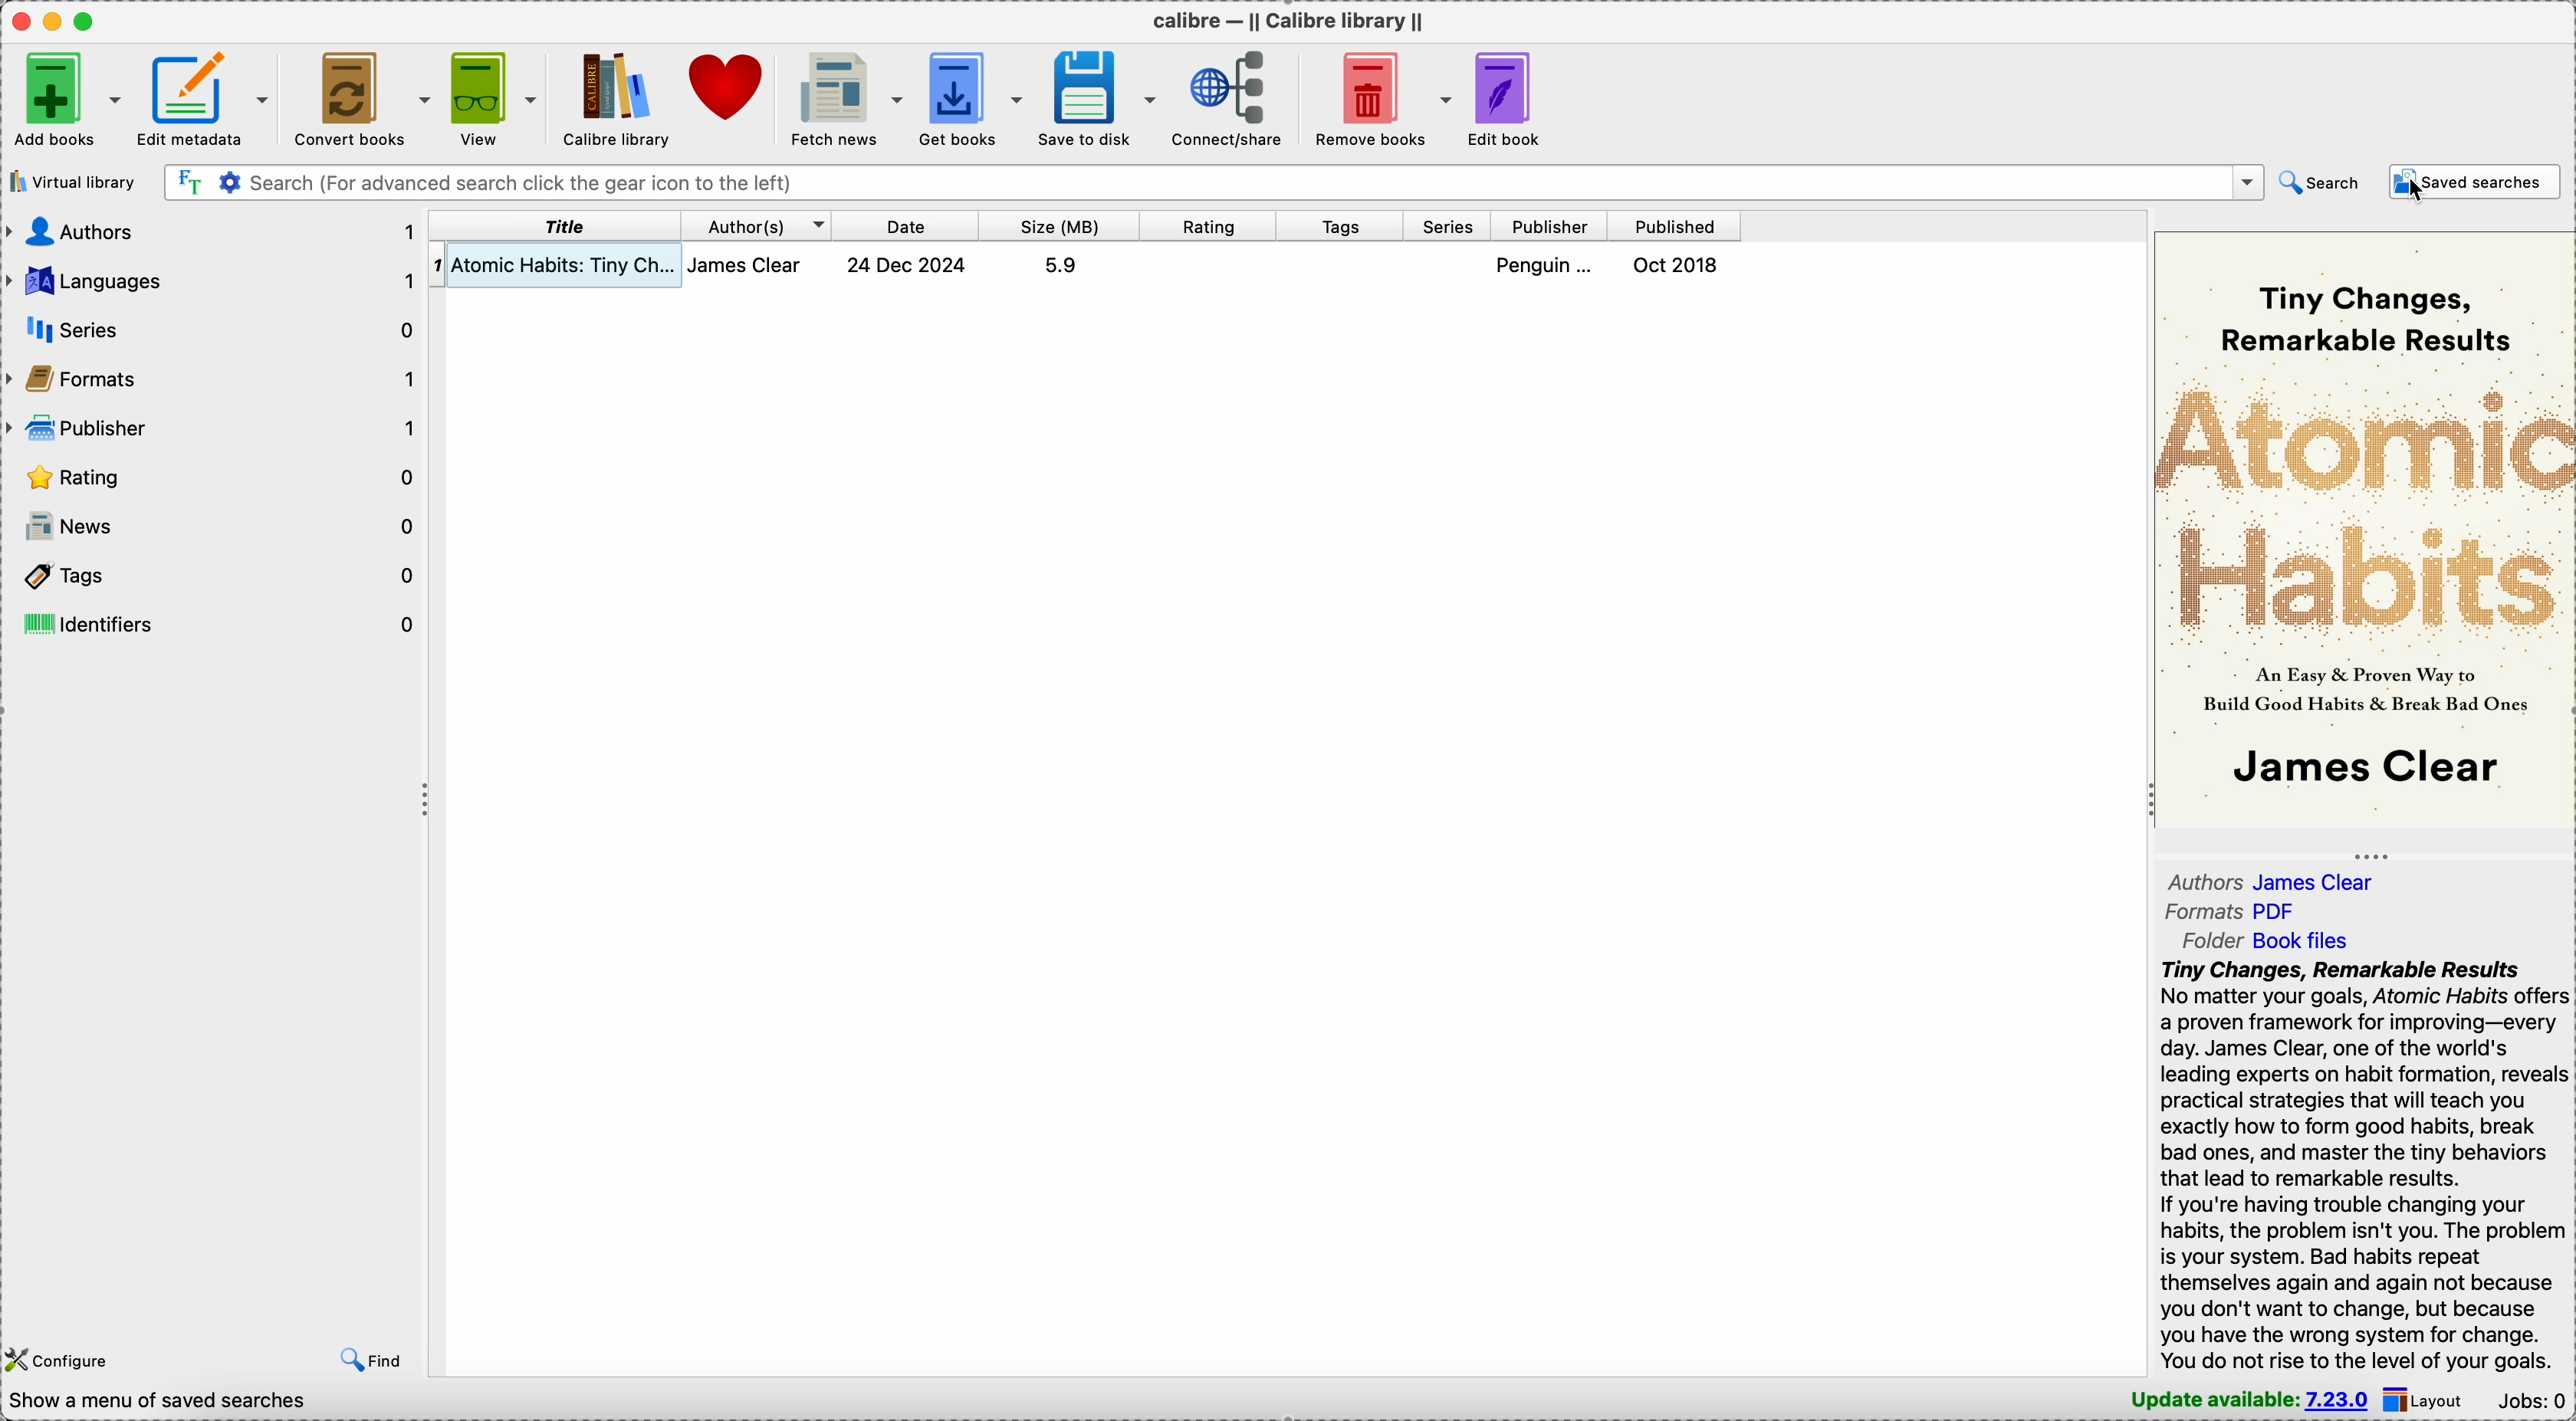  Describe the element at coordinates (213, 430) in the screenshot. I see `publisher` at that location.